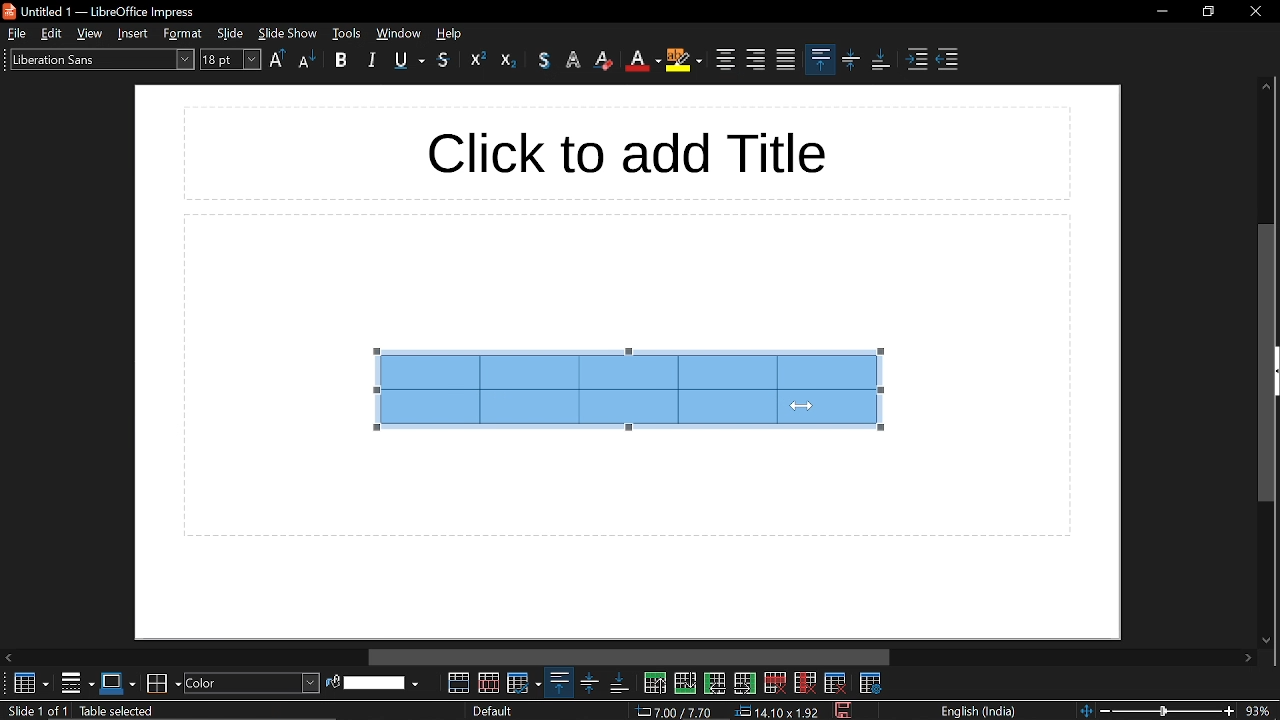 The image size is (1280, 720). I want to click on minimize, so click(1162, 12).